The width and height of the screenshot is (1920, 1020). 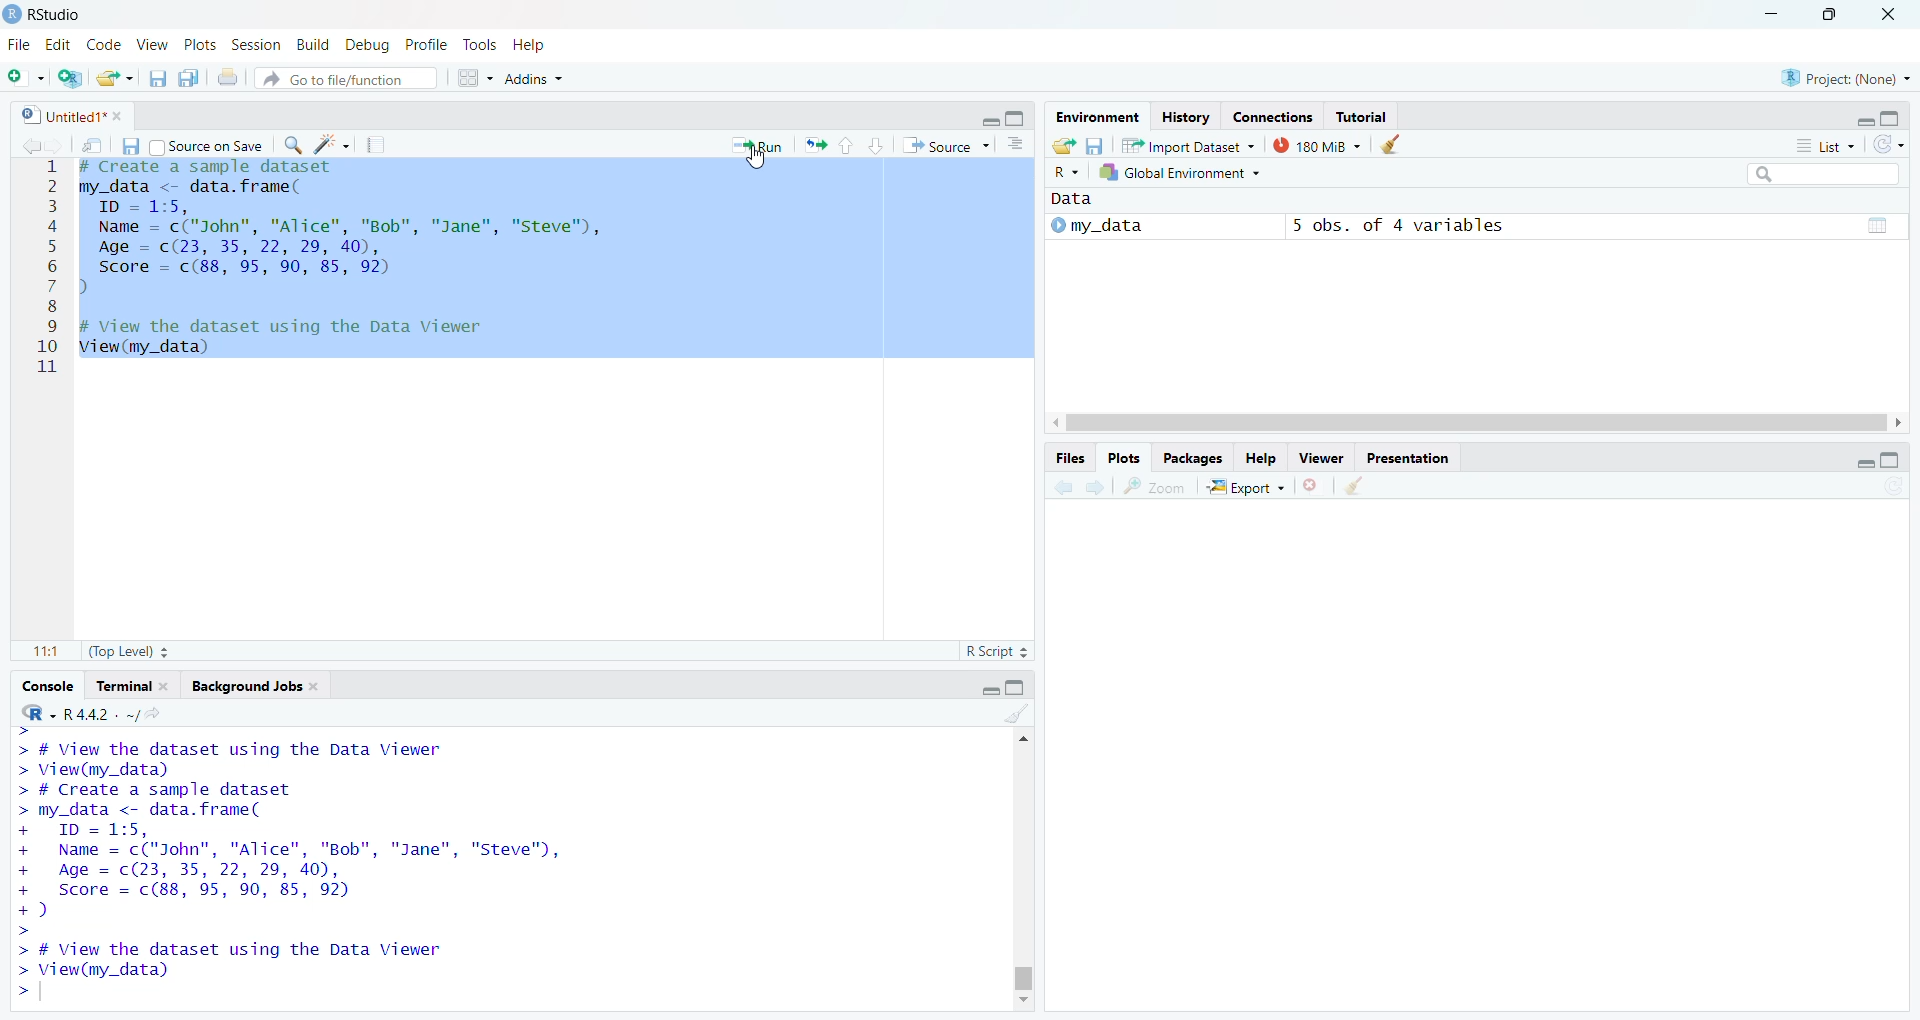 What do you see at coordinates (1068, 458) in the screenshot?
I see `Files` at bounding box center [1068, 458].